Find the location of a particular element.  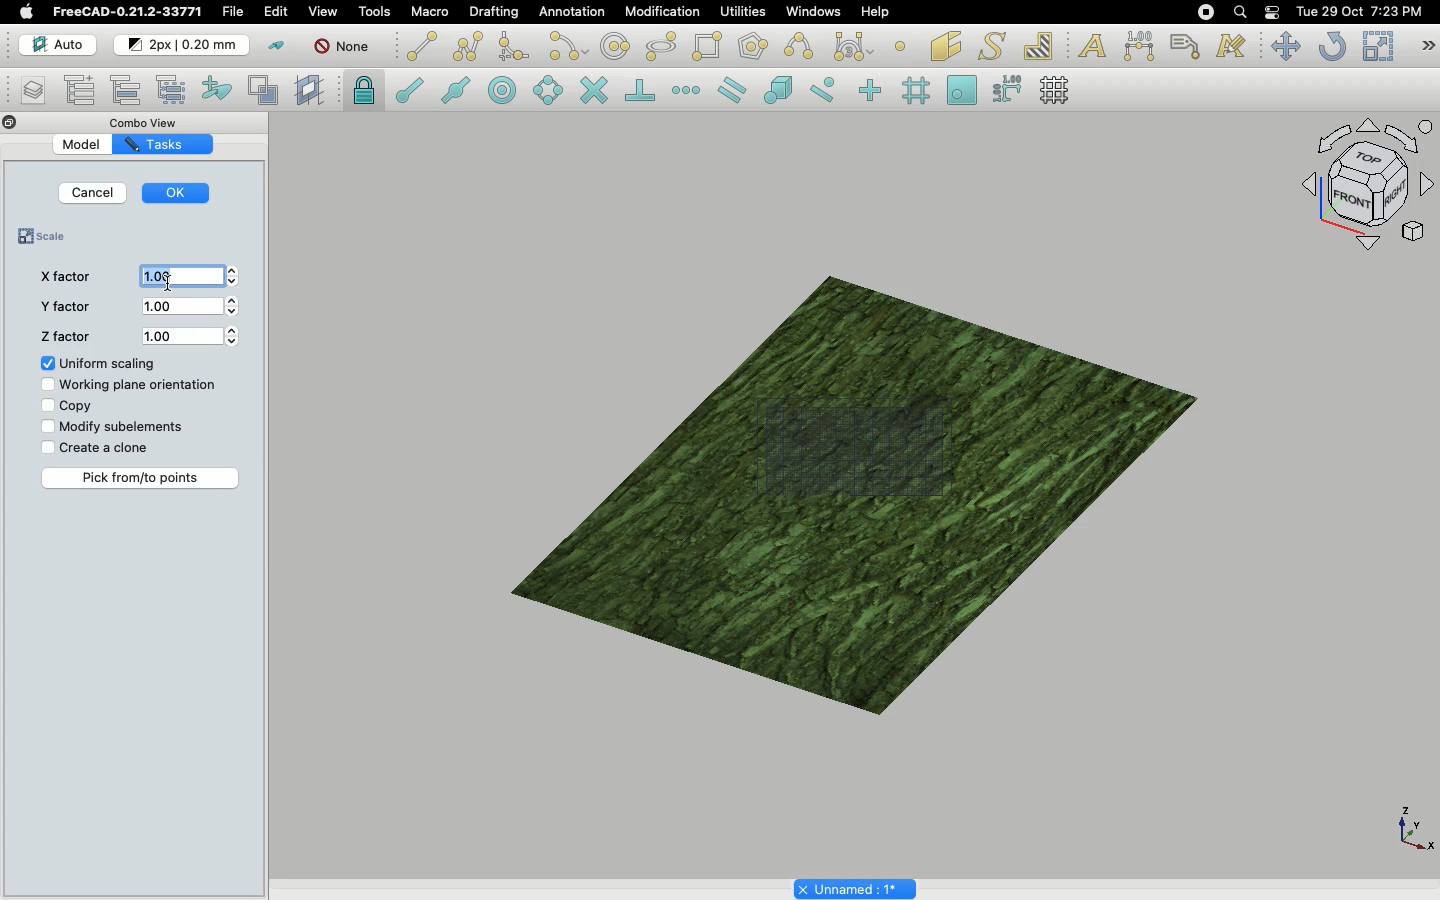

Scale is located at coordinates (48, 238).